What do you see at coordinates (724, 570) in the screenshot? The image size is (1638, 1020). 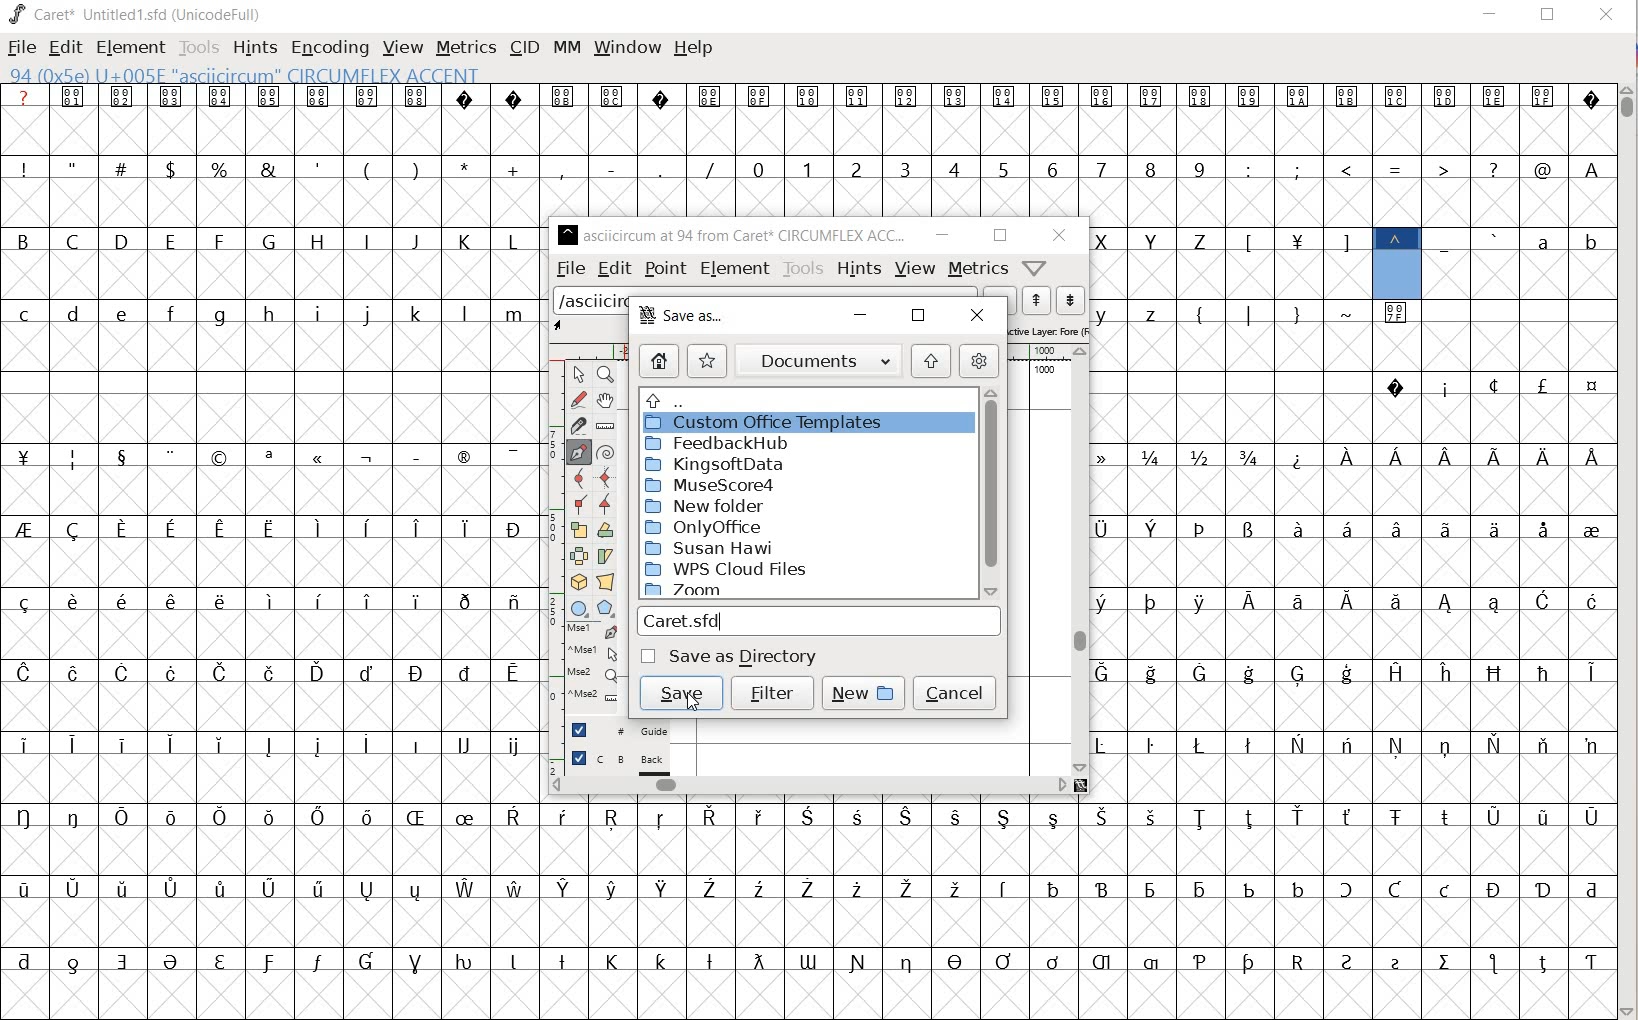 I see `wps cloud files` at bounding box center [724, 570].